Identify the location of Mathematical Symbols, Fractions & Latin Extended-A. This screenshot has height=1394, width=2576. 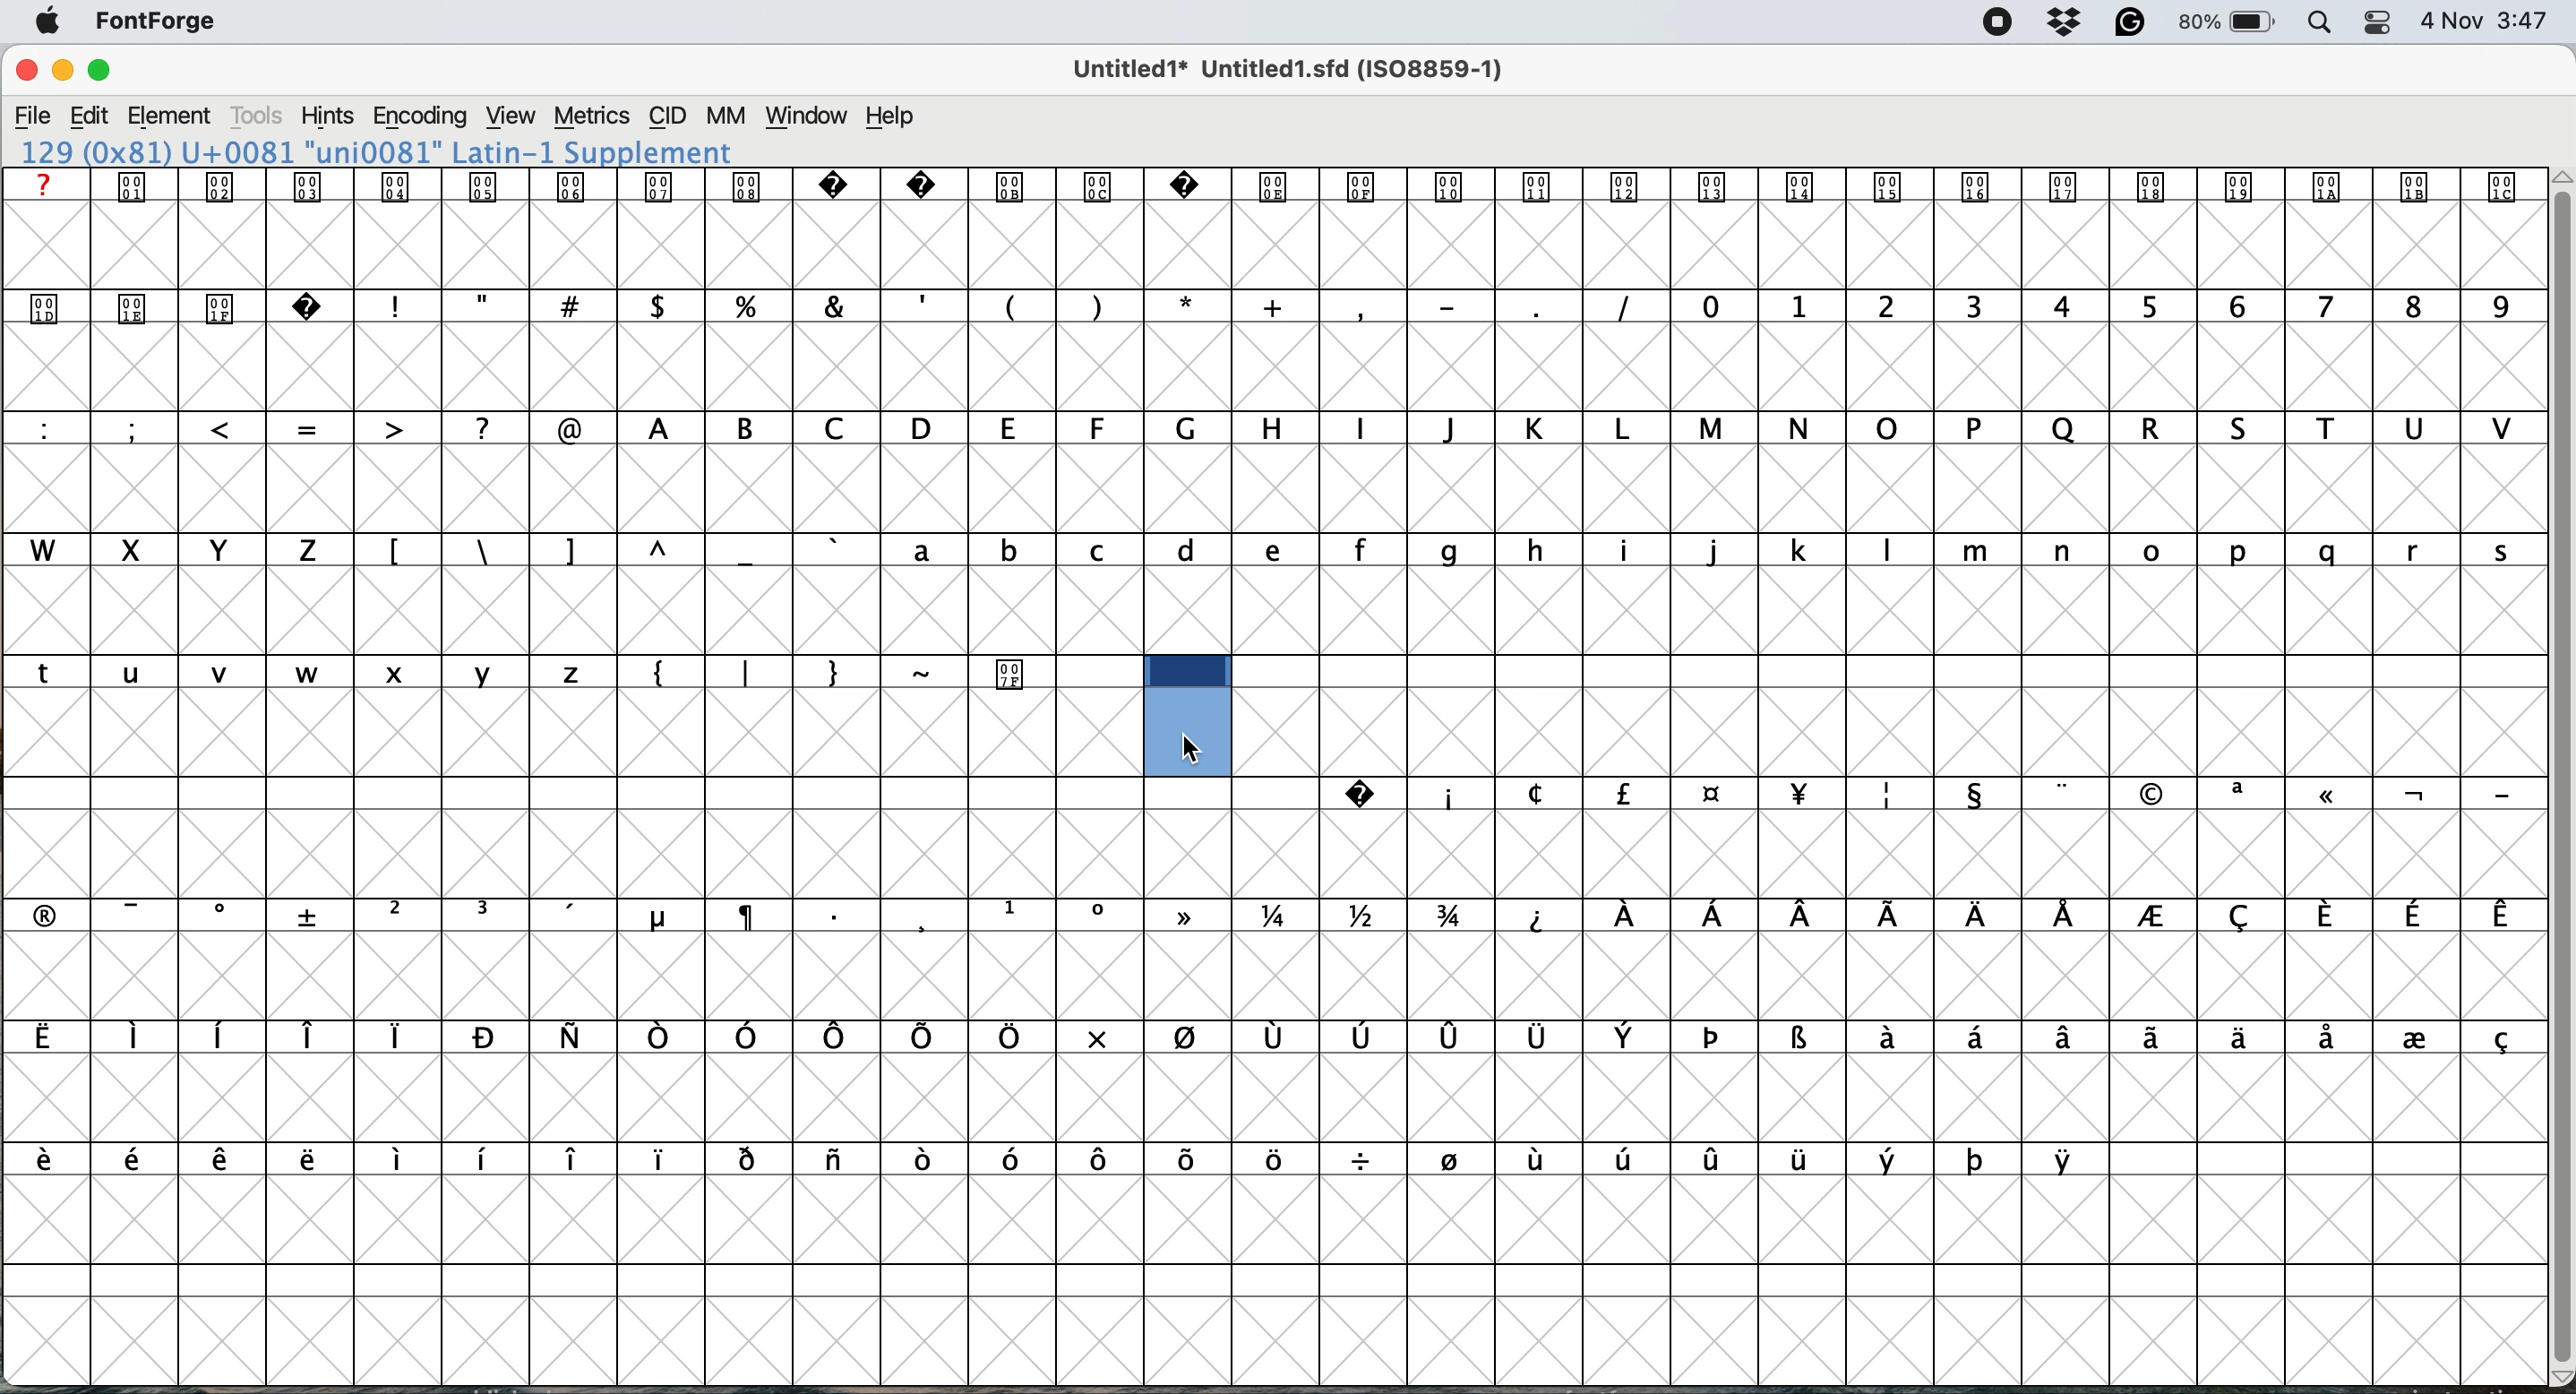
(1271, 918).